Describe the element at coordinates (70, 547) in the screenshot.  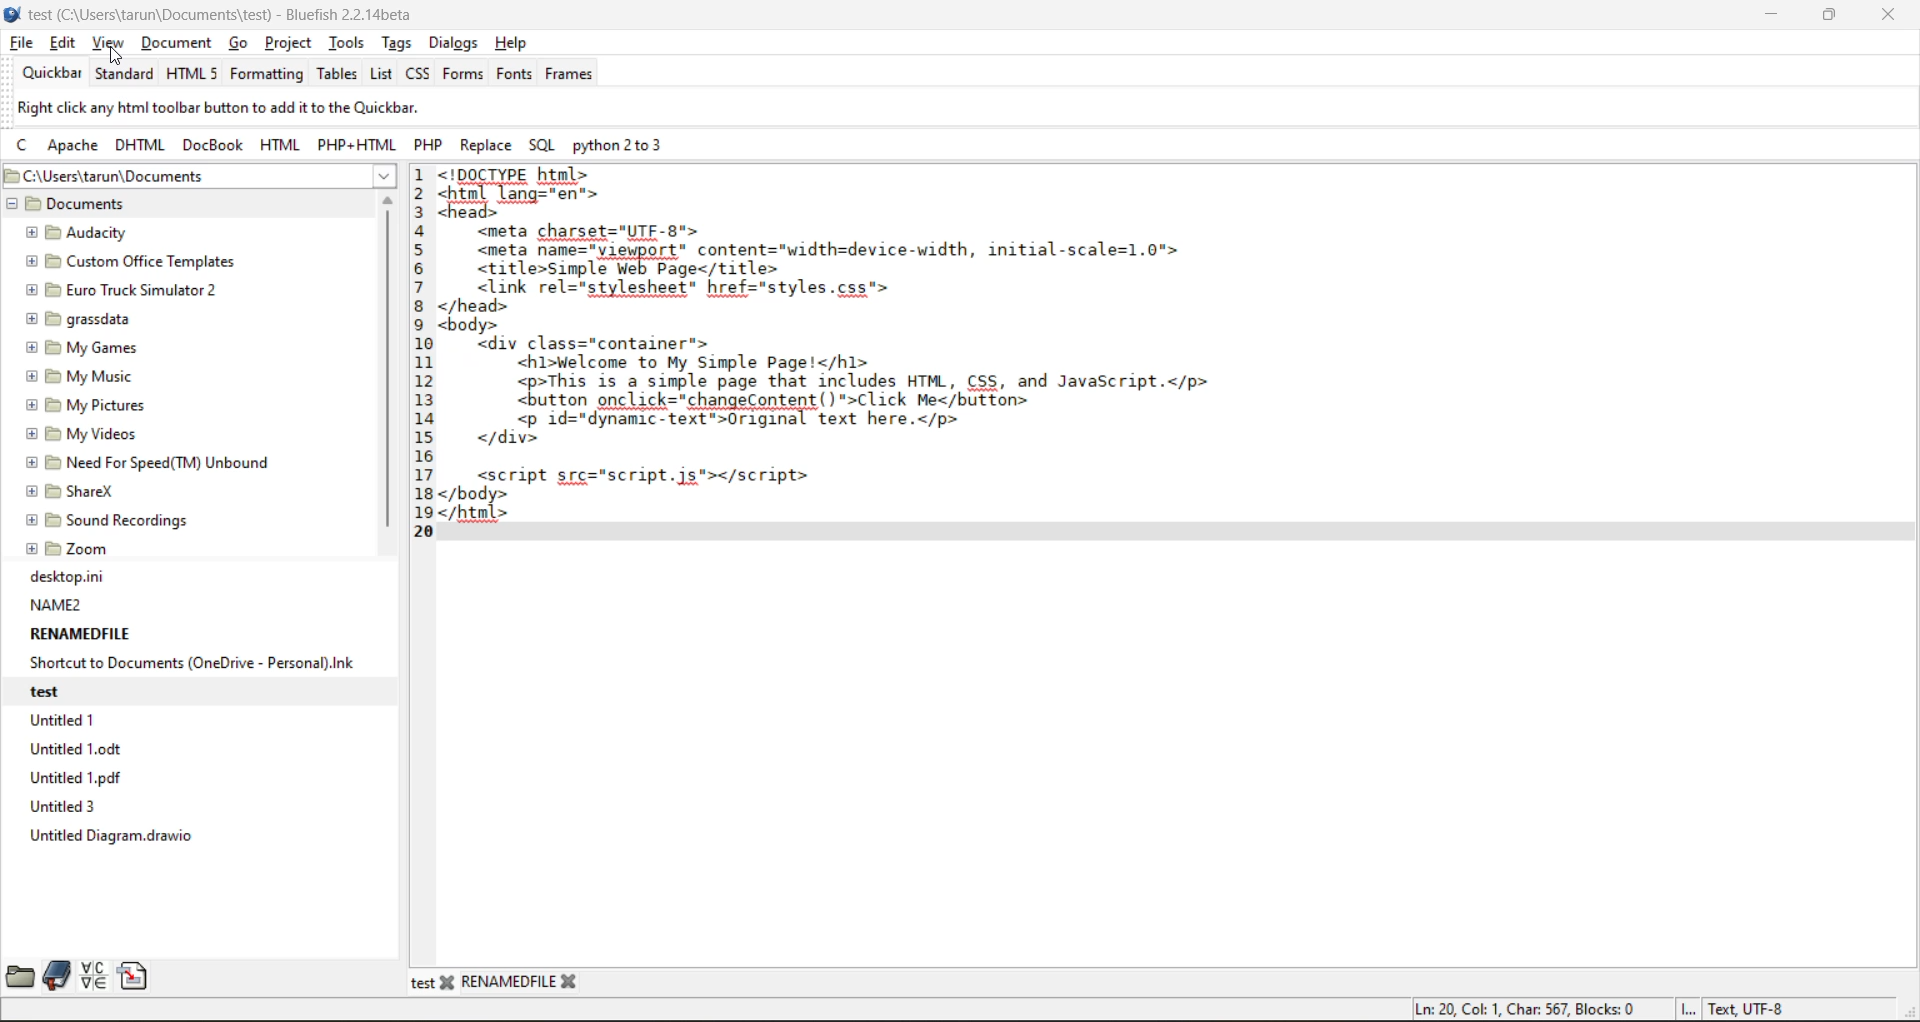
I see `@ 9 Zoom` at that location.